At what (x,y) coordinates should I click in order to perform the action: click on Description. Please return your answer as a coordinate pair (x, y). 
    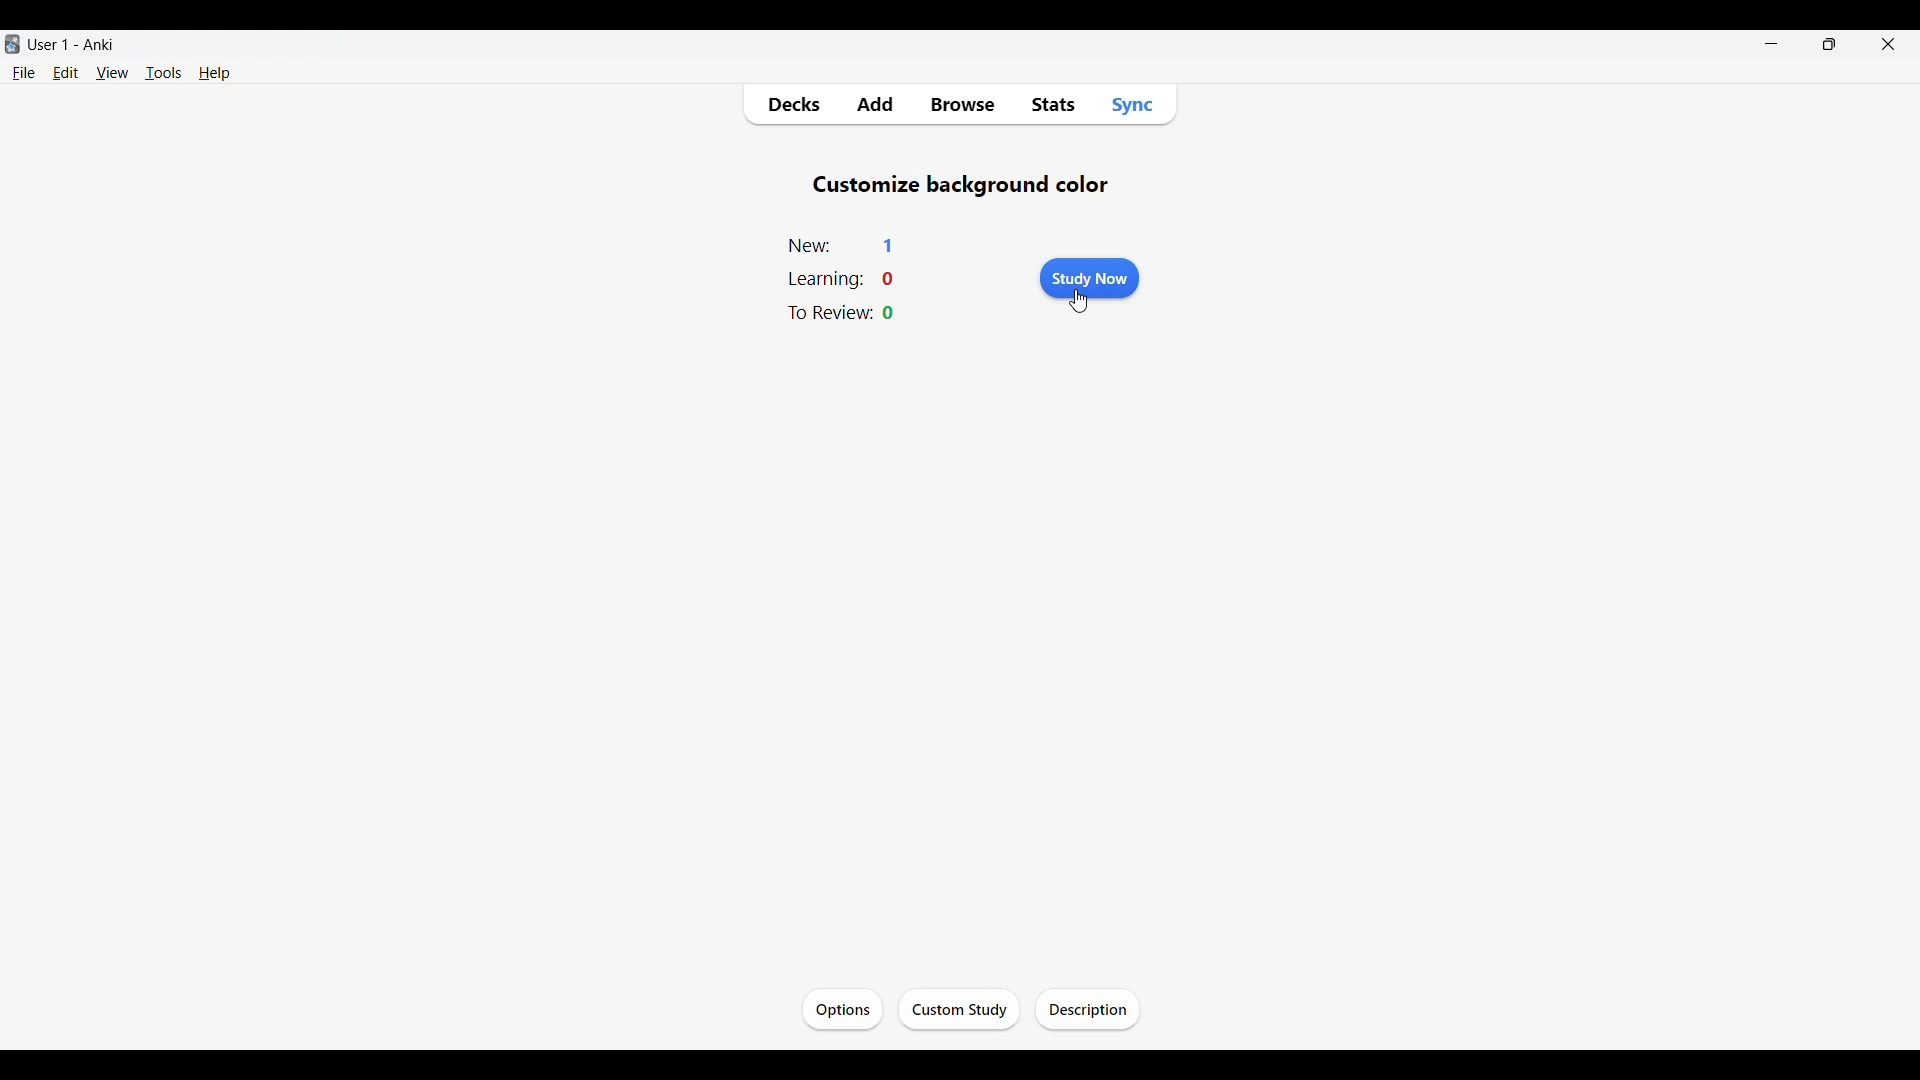
    Looking at the image, I should click on (1087, 1010).